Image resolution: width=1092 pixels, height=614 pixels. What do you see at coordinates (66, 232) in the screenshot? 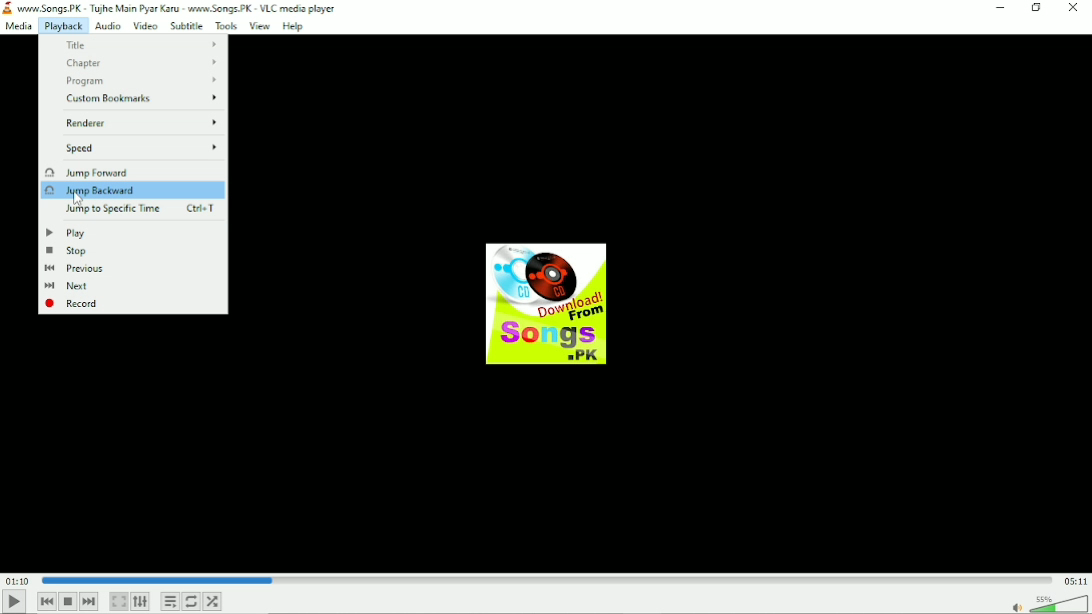
I see `Play` at bounding box center [66, 232].